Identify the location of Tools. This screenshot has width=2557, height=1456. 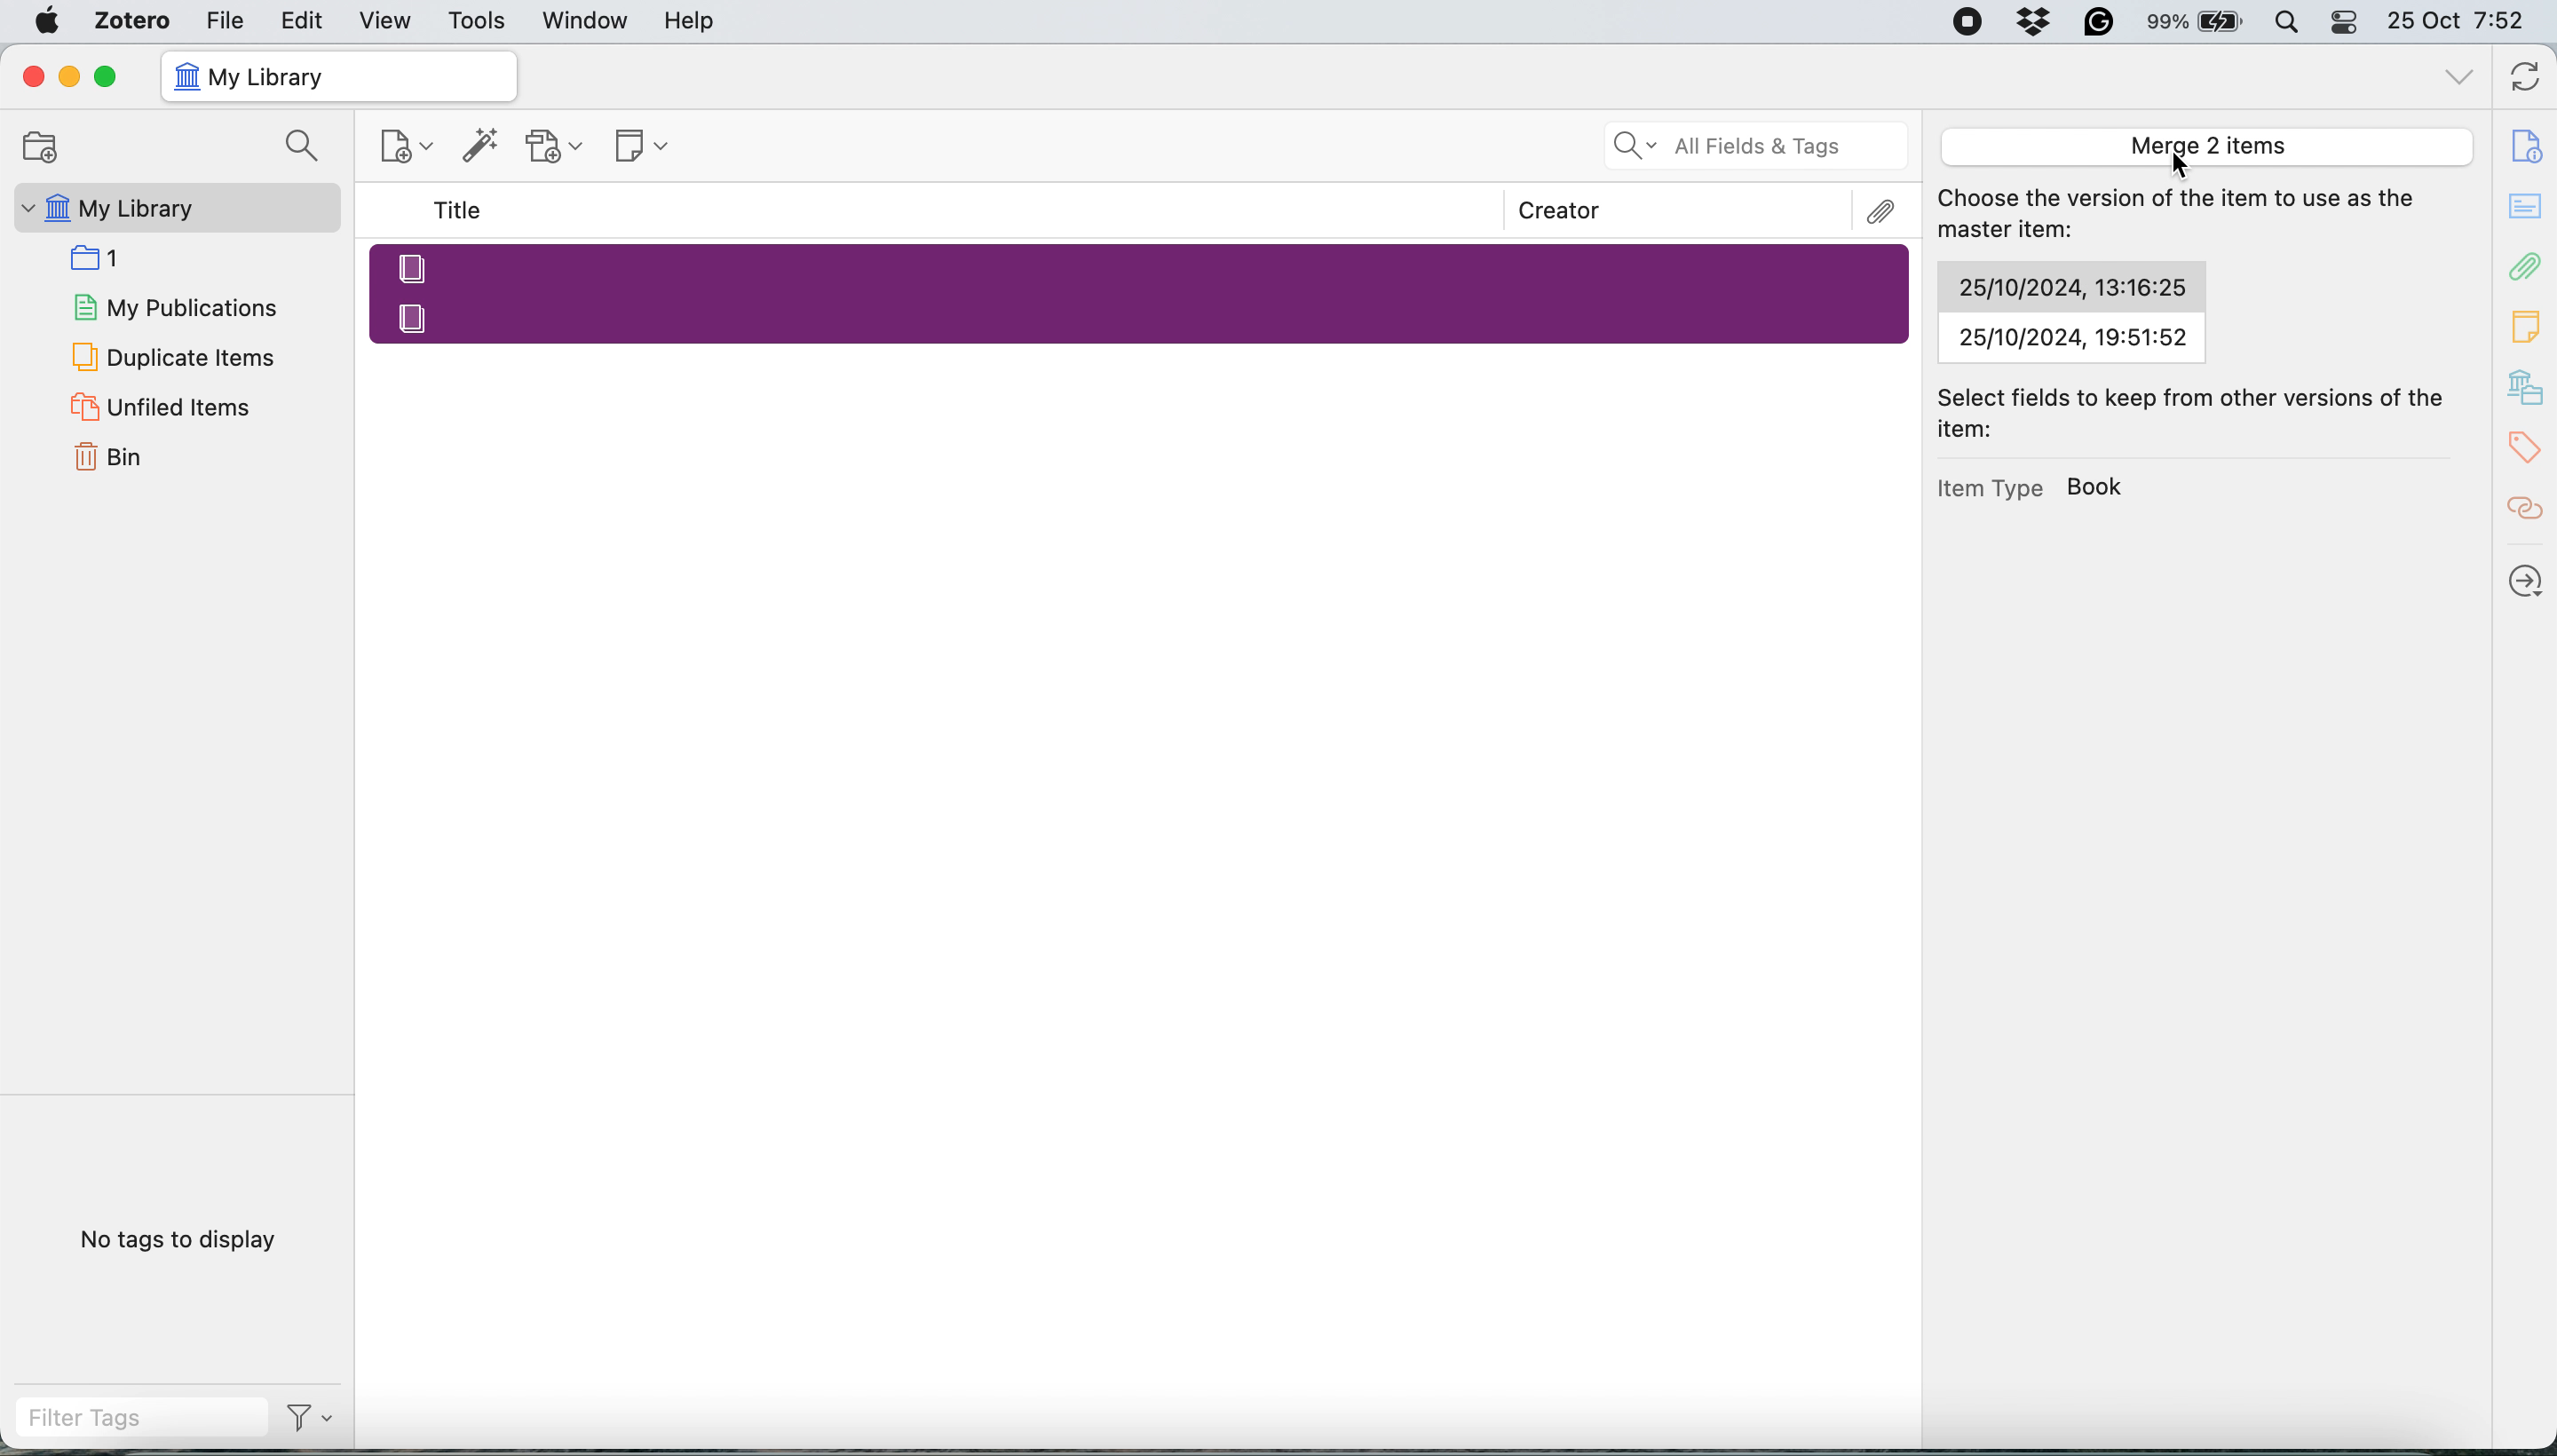
(478, 22).